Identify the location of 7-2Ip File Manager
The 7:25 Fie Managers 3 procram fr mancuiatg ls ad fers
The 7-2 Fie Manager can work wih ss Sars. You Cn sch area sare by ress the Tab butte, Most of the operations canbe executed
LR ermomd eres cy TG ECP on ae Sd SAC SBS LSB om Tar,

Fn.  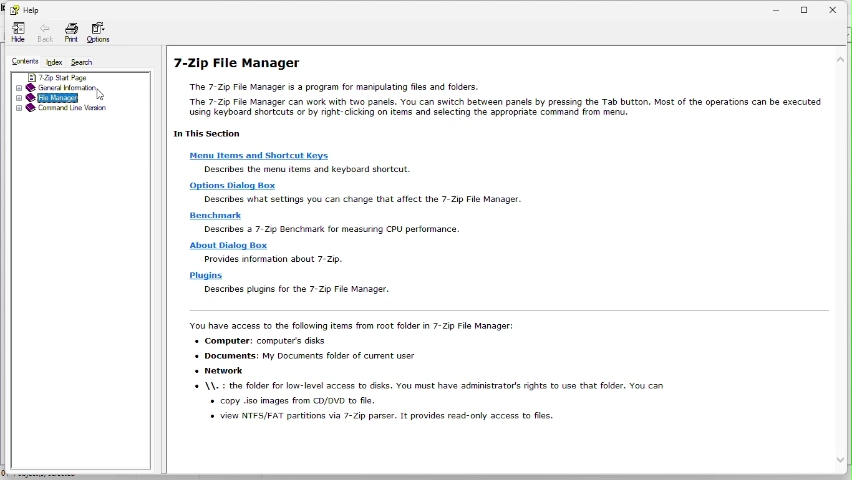
(492, 96).